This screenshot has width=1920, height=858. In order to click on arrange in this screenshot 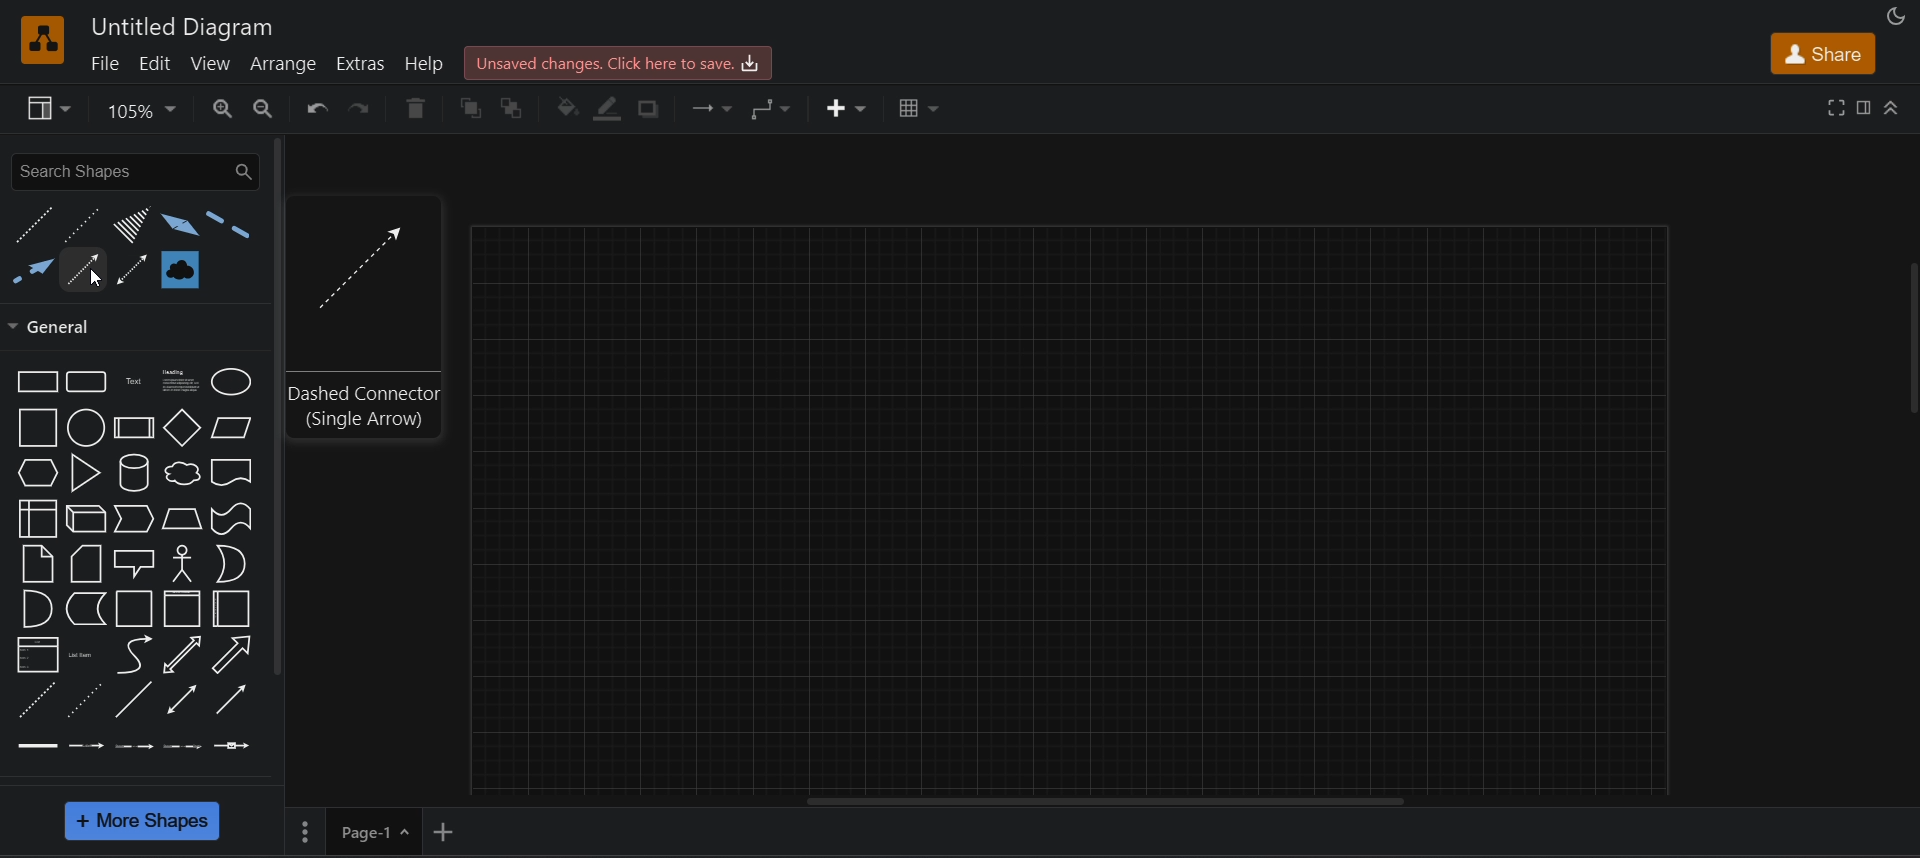, I will do `click(288, 62)`.